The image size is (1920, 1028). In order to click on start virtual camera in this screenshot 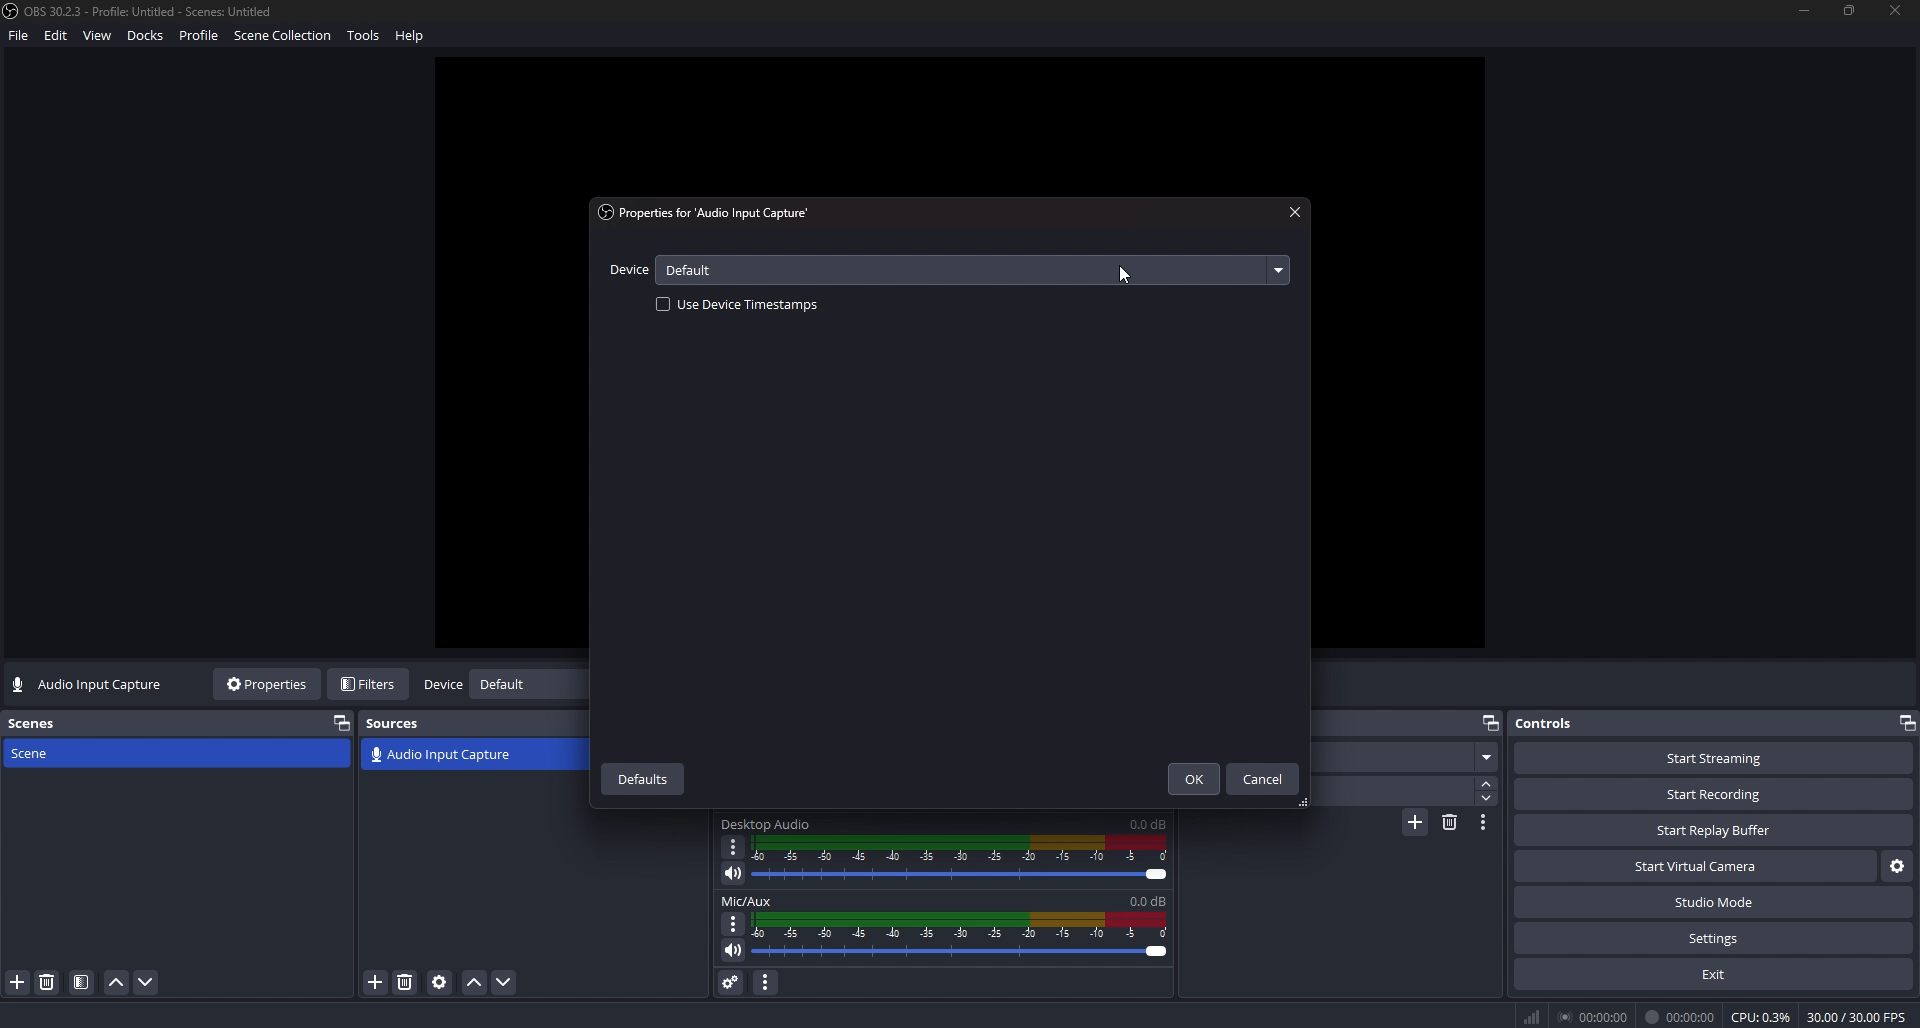, I will do `click(1694, 867)`.